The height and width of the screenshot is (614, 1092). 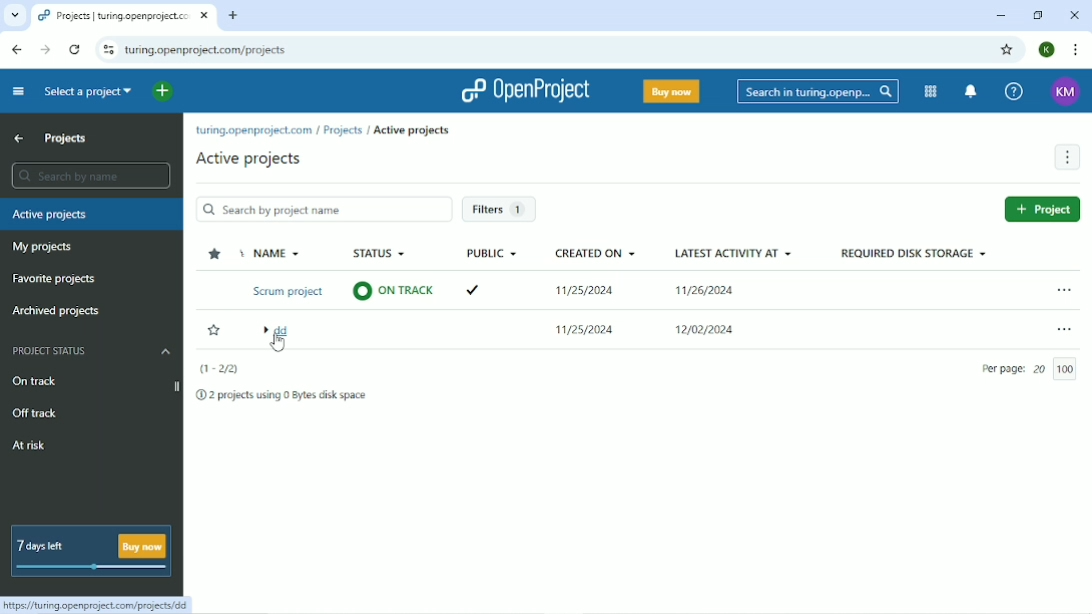 I want to click on (1-2/2), so click(x=220, y=366).